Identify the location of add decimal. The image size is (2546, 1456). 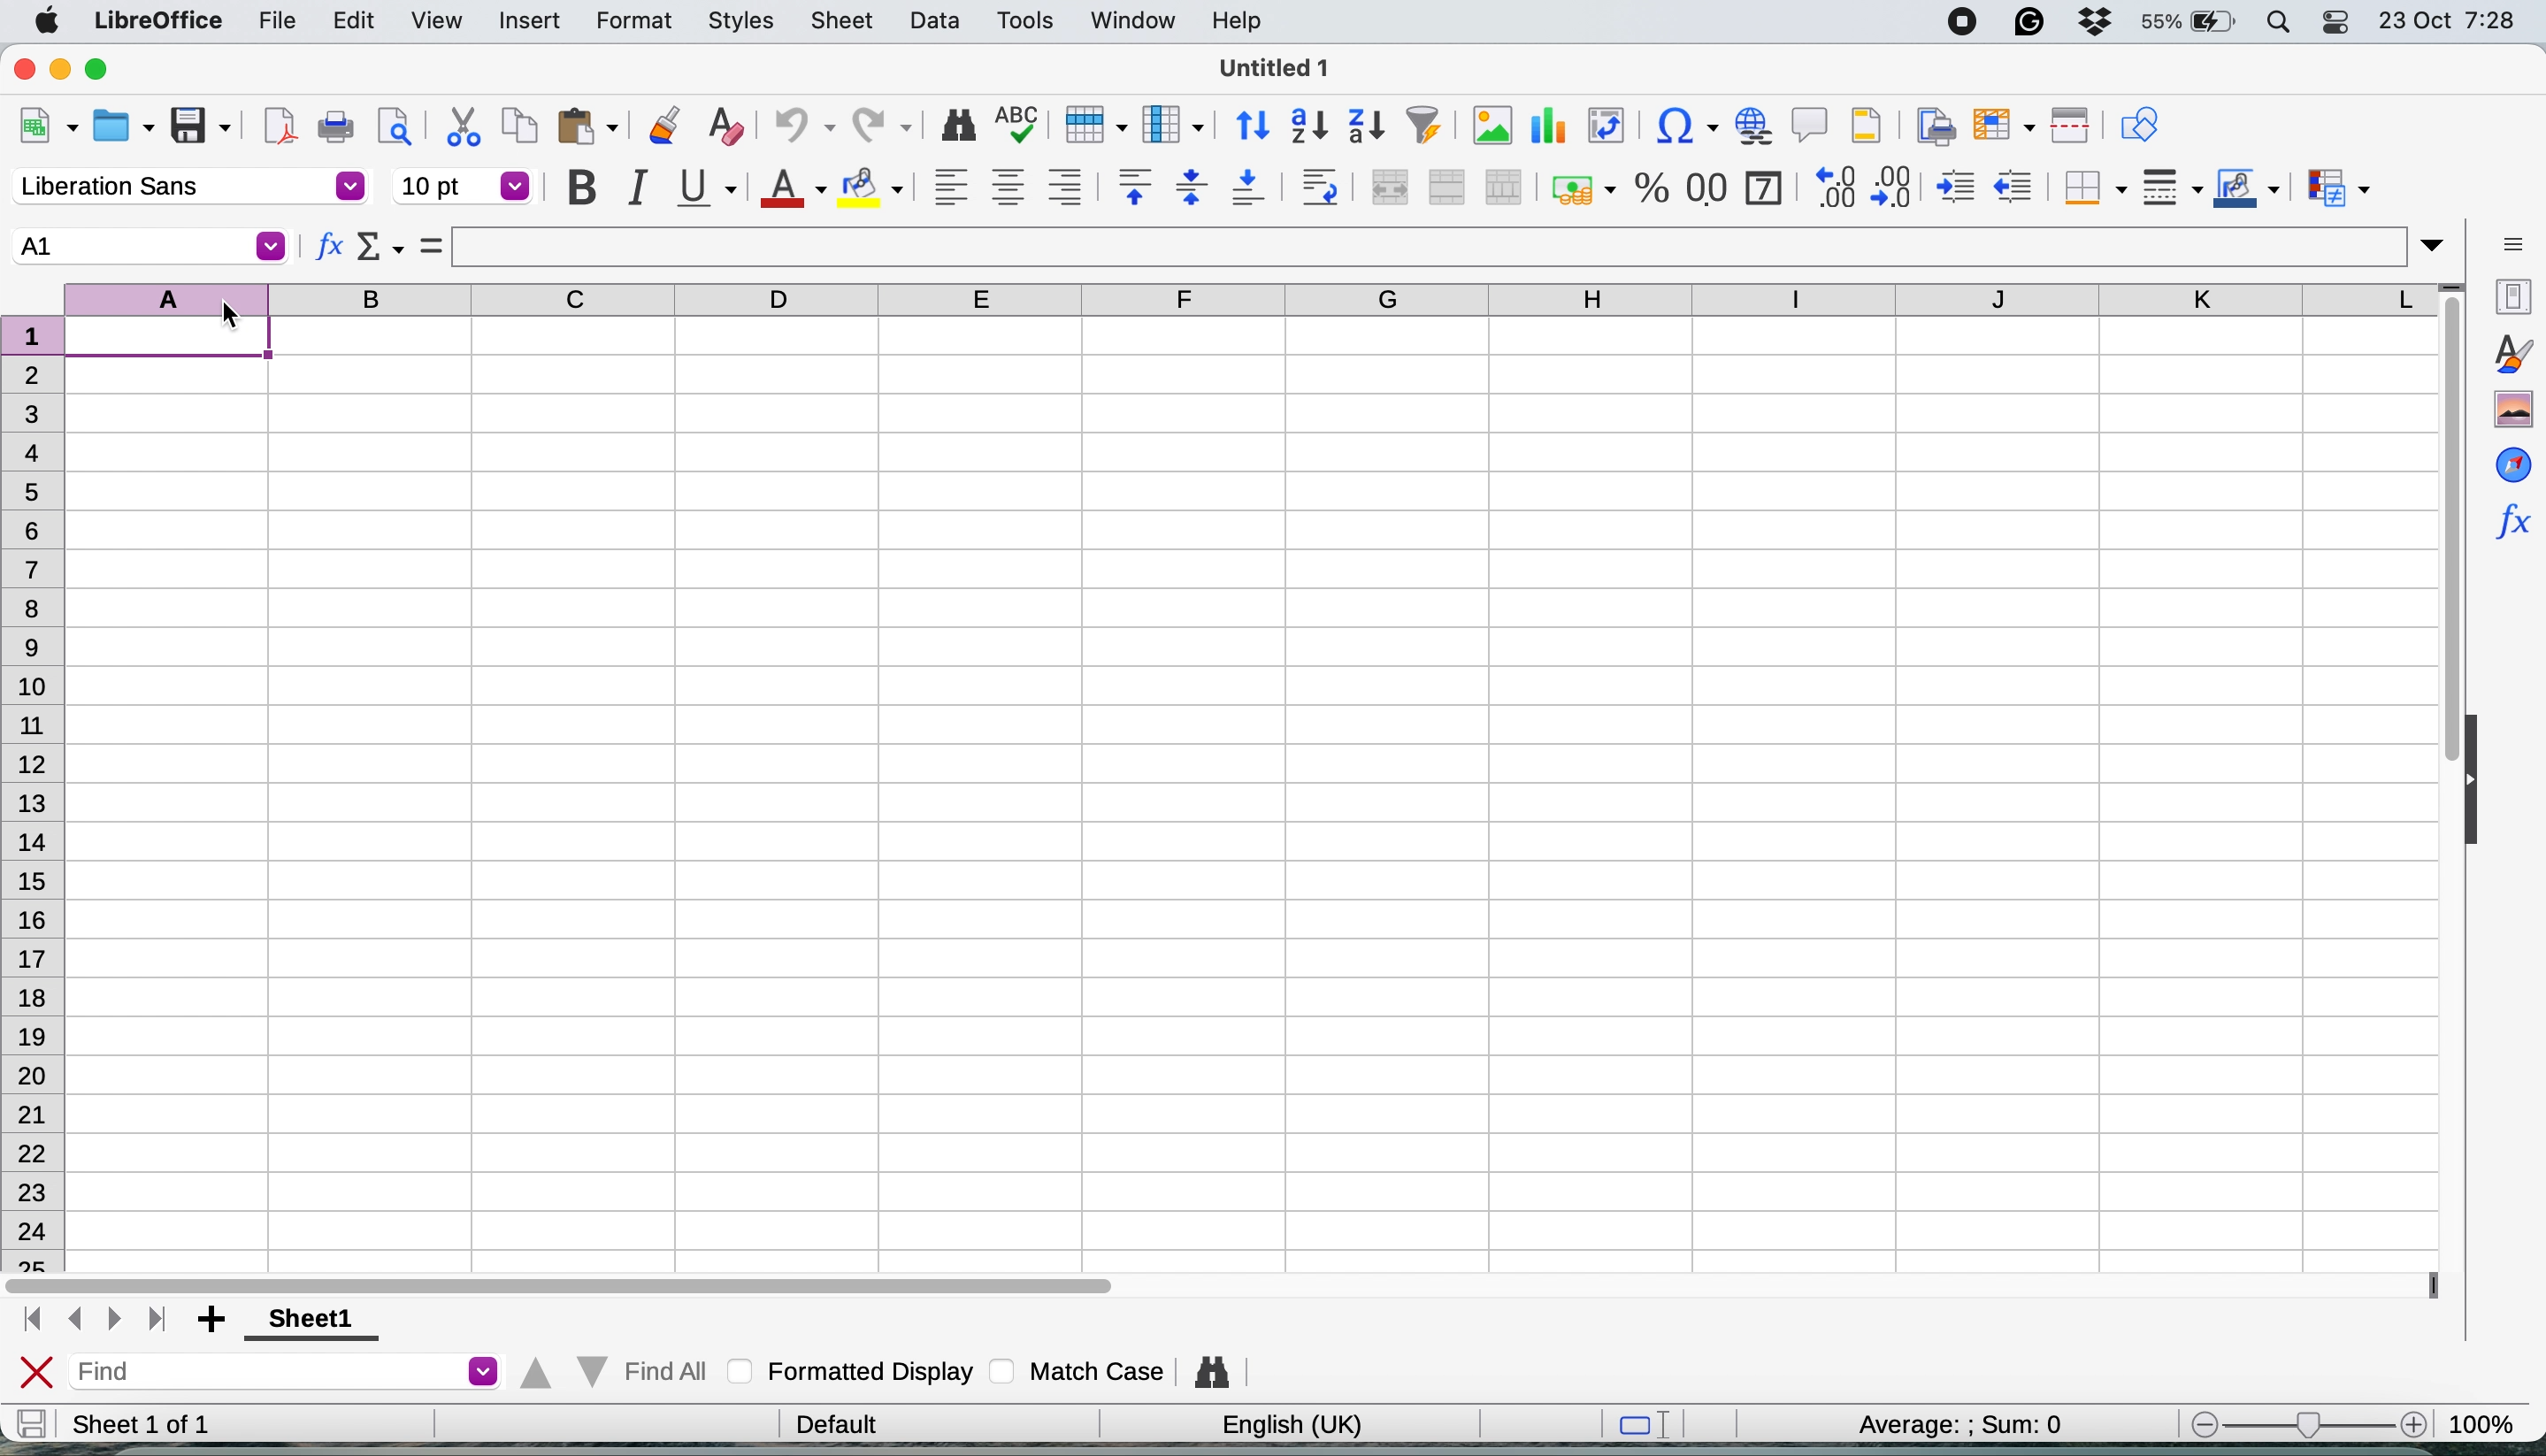
(1834, 185).